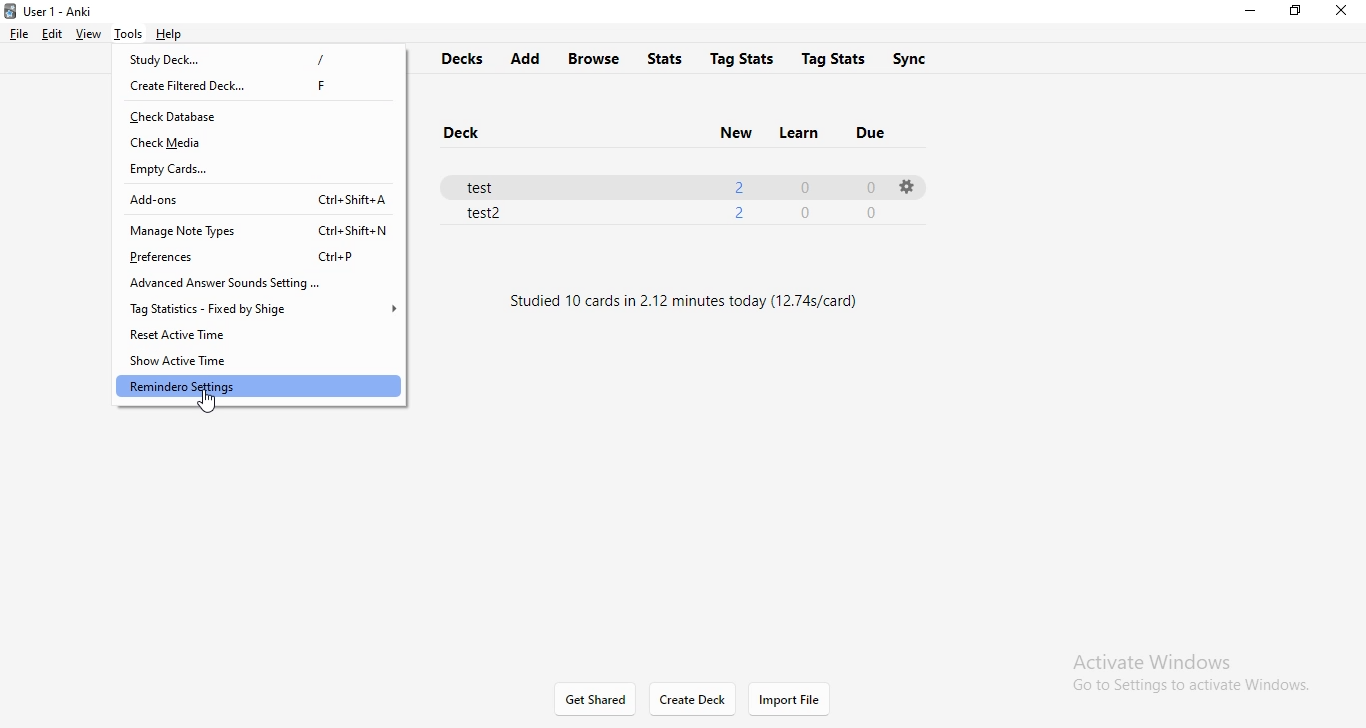 The height and width of the screenshot is (728, 1366). Describe the element at coordinates (524, 59) in the screenshot. I see `add` at that location.